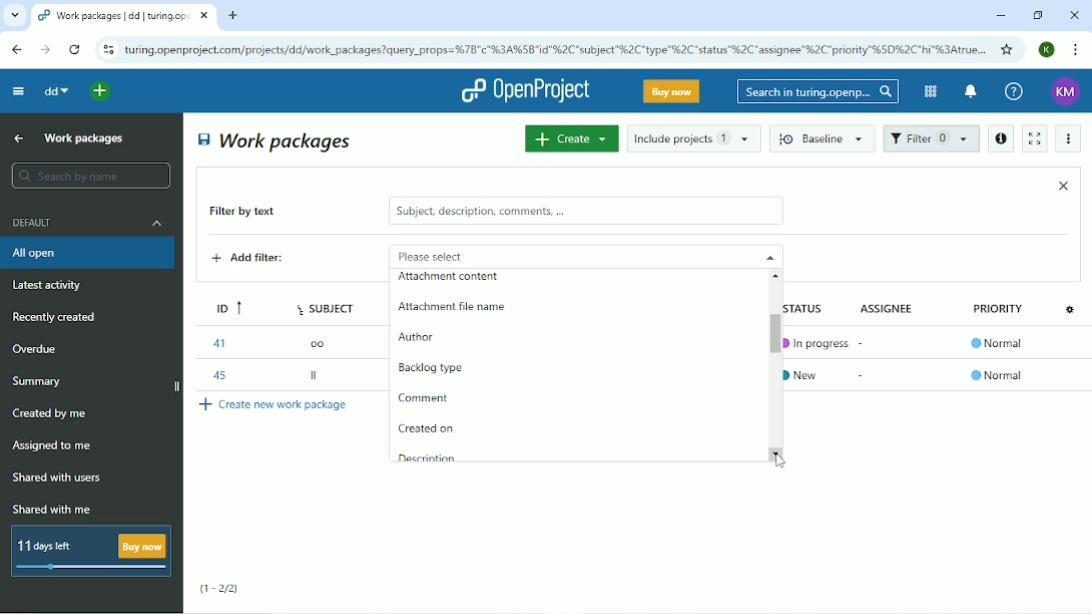 The height and width of the screenshot is (614, 1092). I want to click on Author, so click(415, 339).